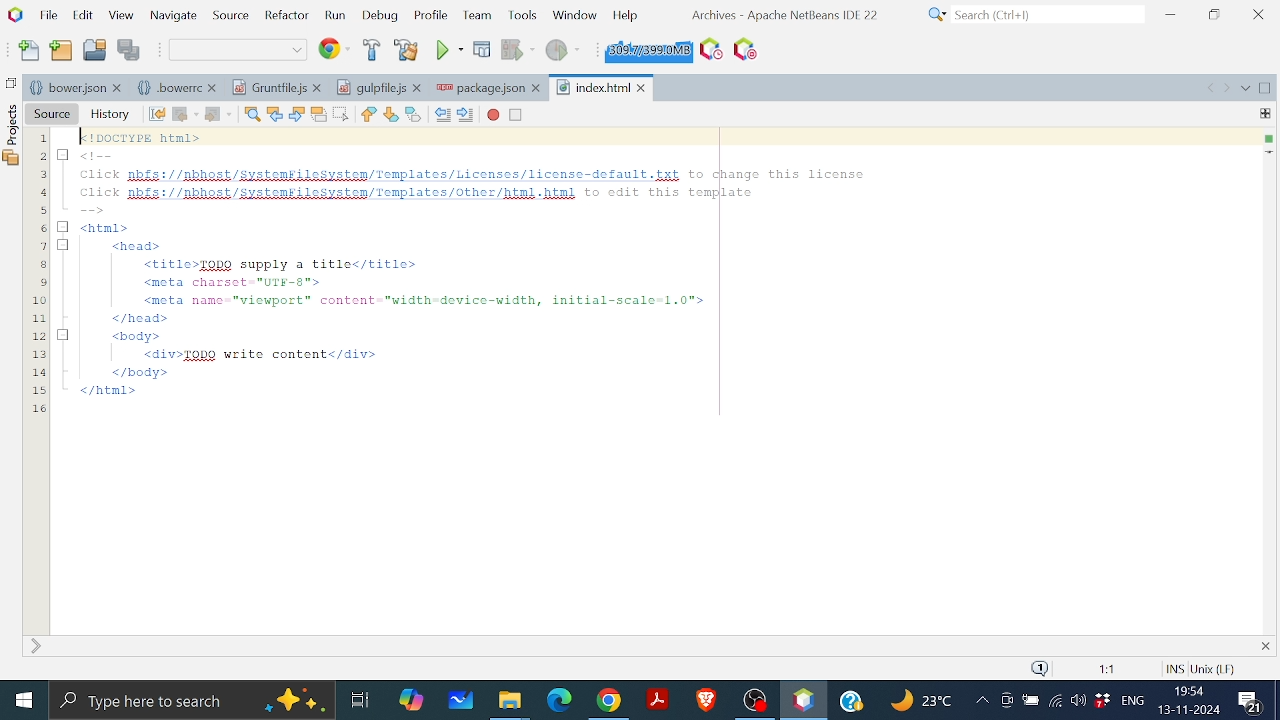  What do you see at coordinates (381, 16) in the screenshot?
I see `Debug` at bounding box center [381, 16].